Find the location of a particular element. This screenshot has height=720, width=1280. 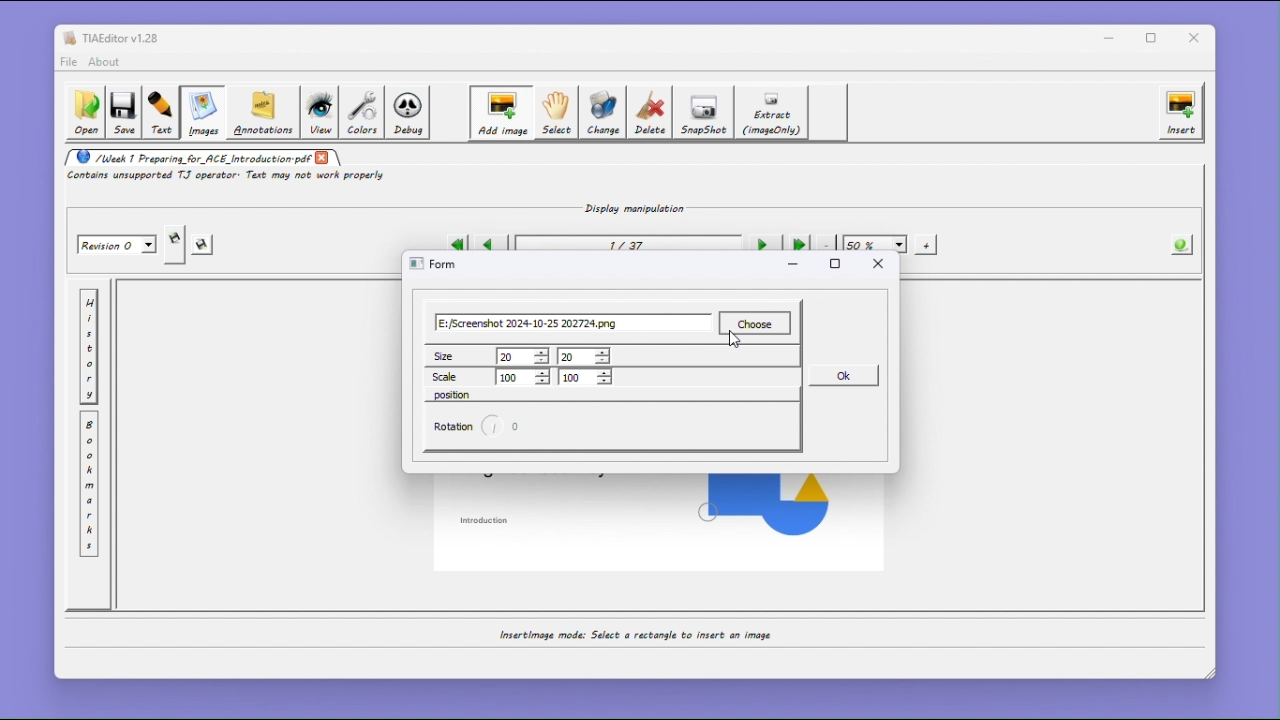

0 is located at coordinates (516, 427).